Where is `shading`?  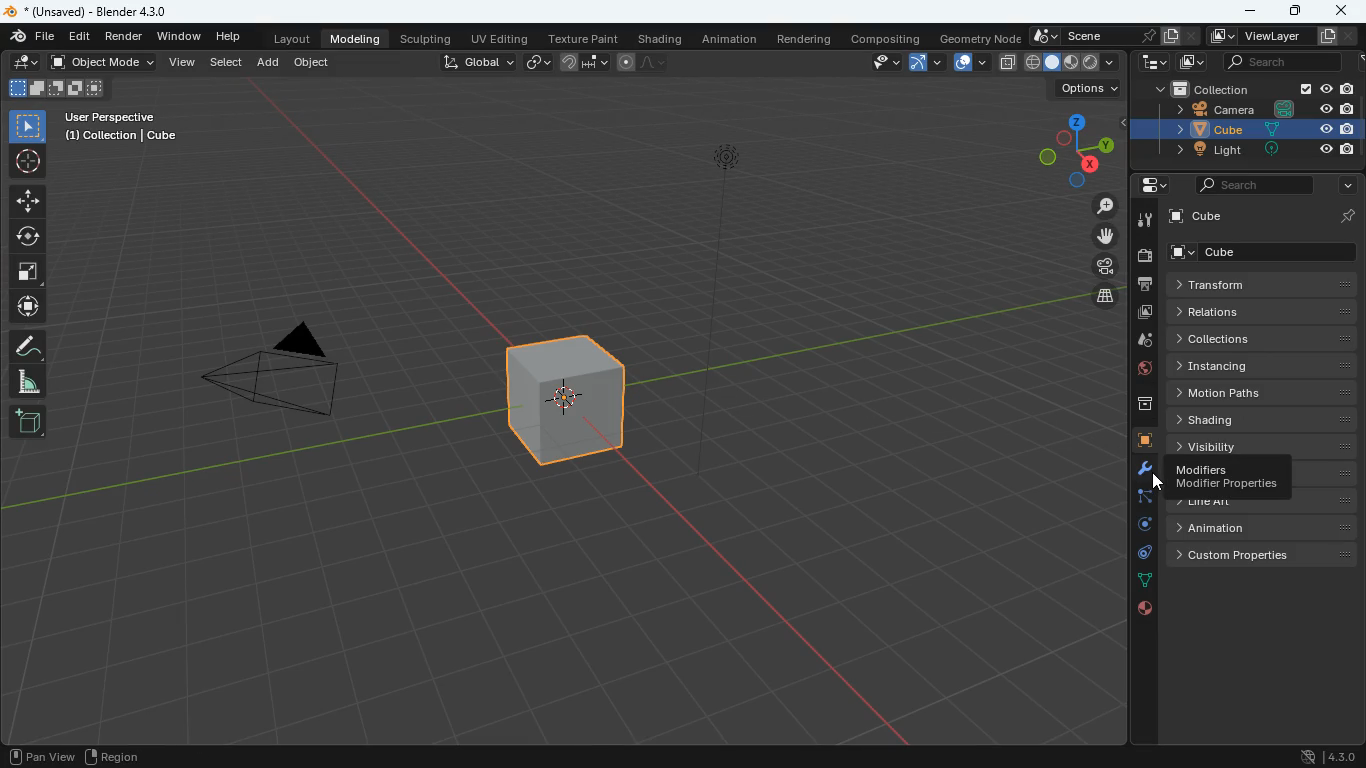 shading is located at coordinates (663, 37).